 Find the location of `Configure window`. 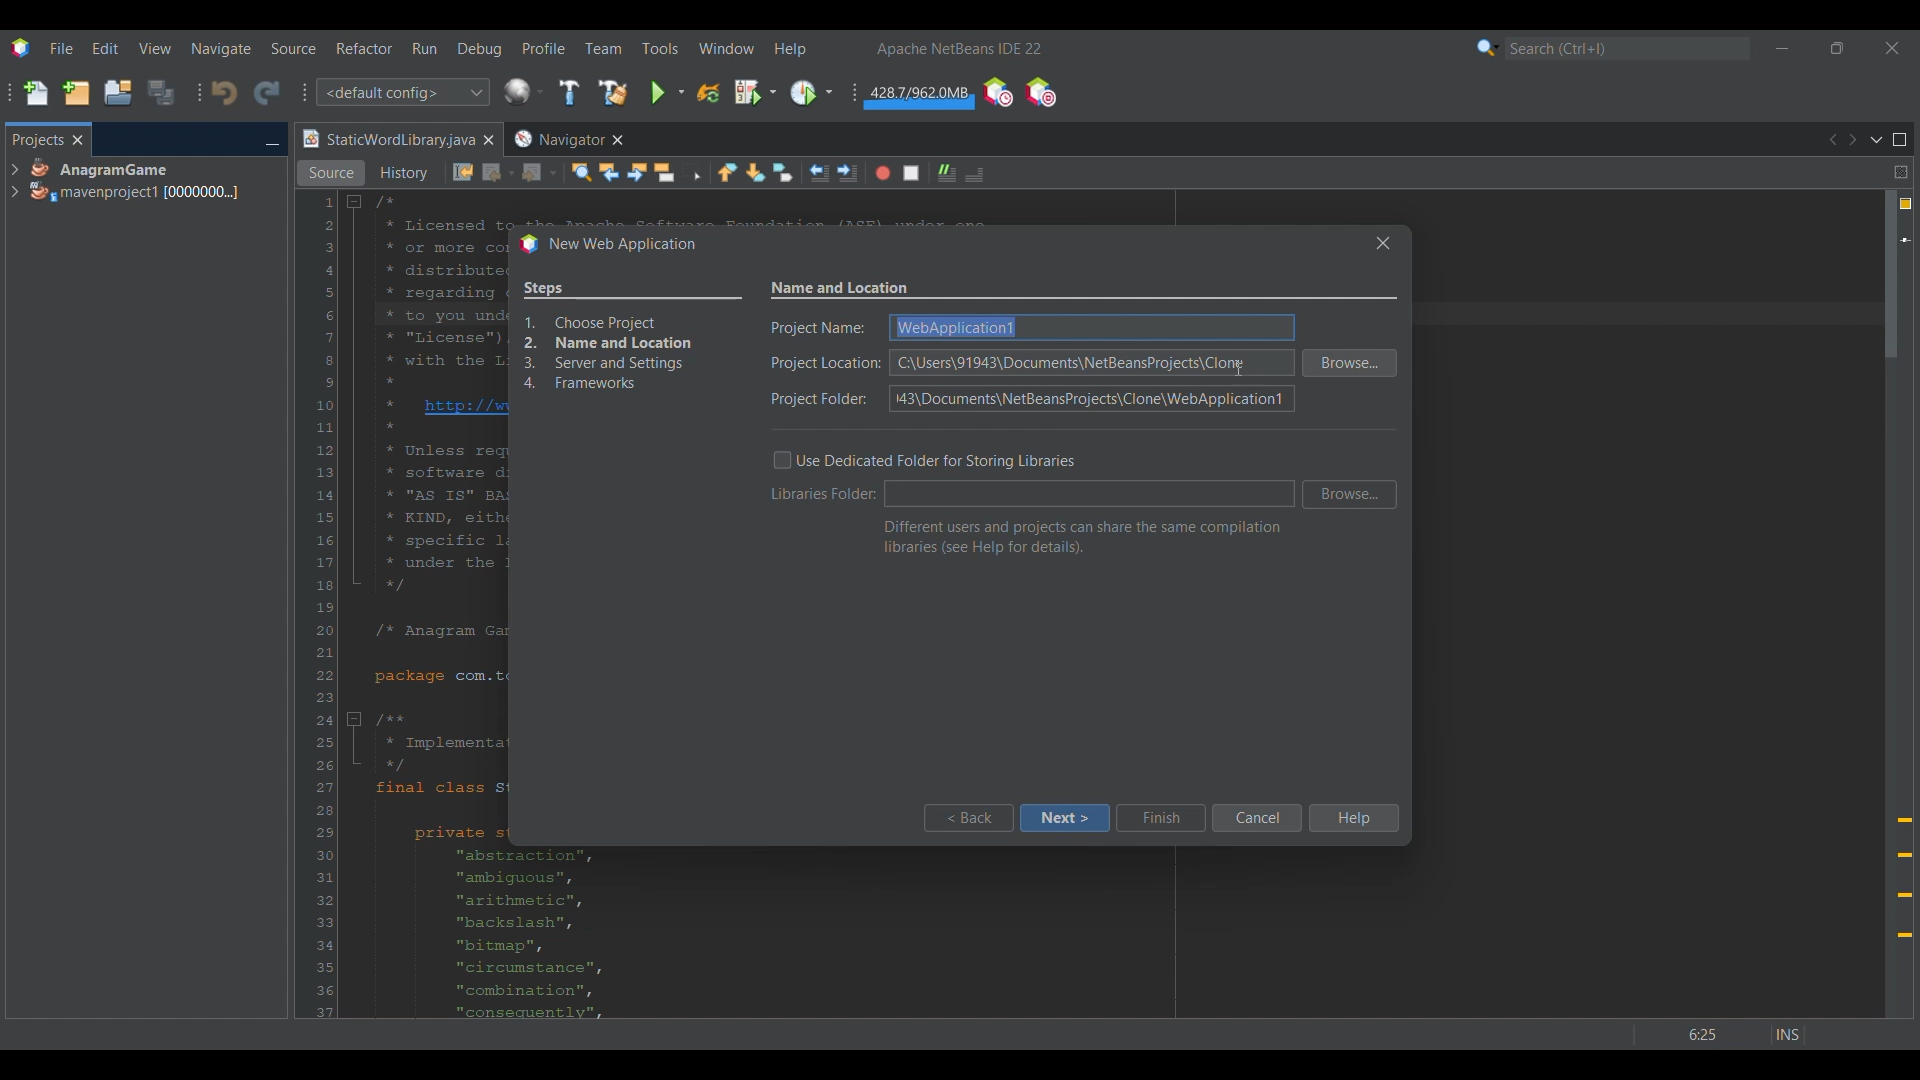

Configure window is located at coordinates (523, 91).